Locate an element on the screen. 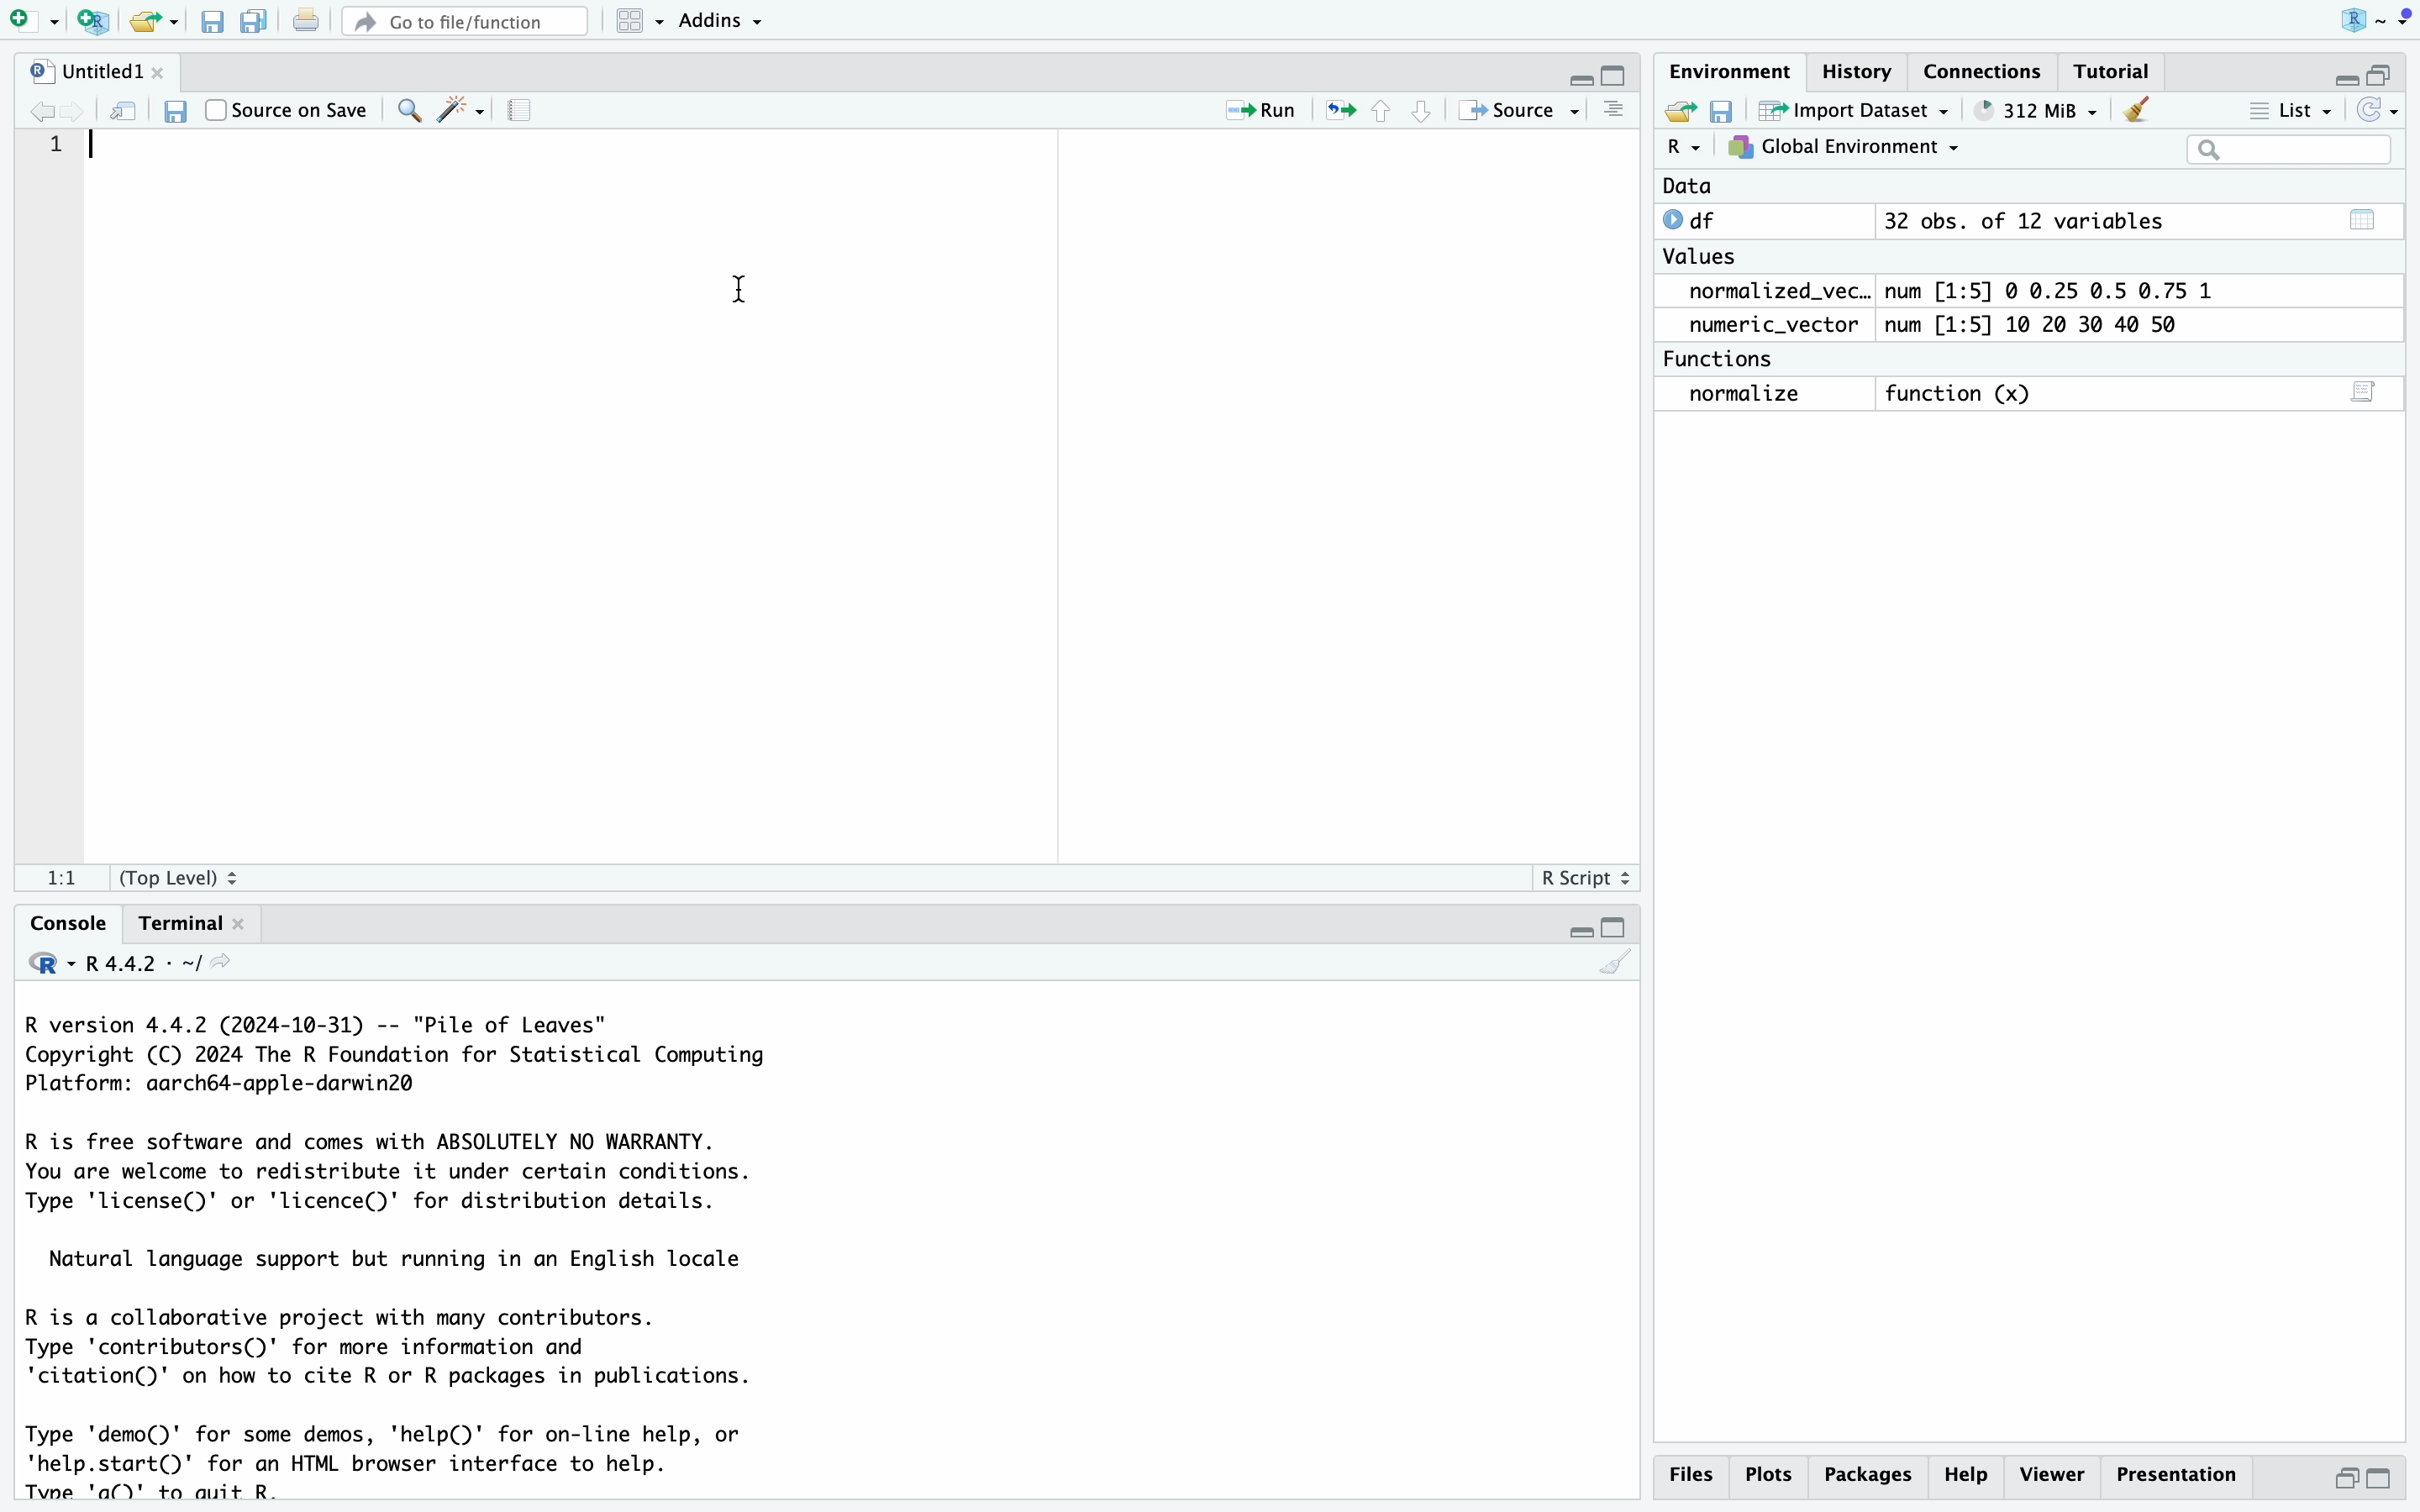 This screenshot has height=1512, width=2420. © df 32 obs. of 12 variables is located at coordinates (2011, 220).